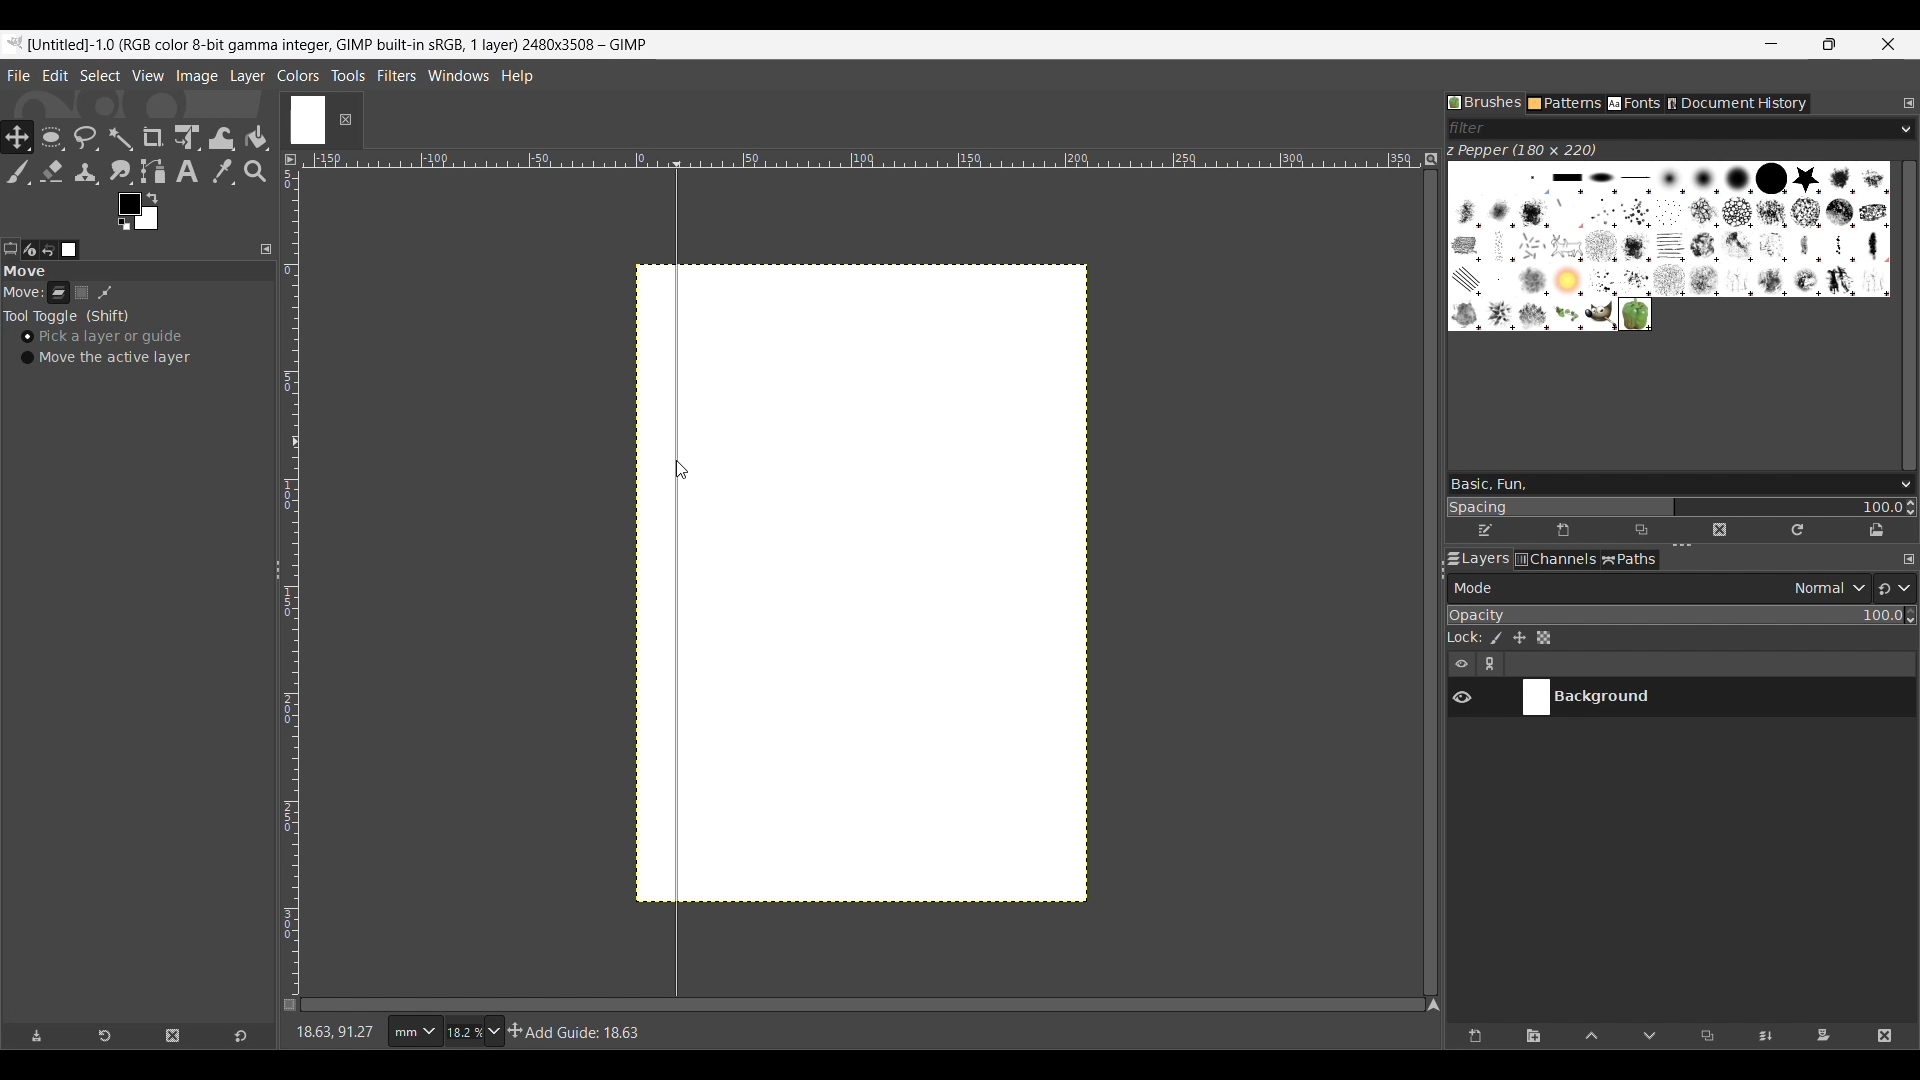 This screenshot has height=1080, width=1920. What do you see at coordinates (1719, 531) in the screenshot?
I see `Delete this brush` at bounding box center [1719, 531].